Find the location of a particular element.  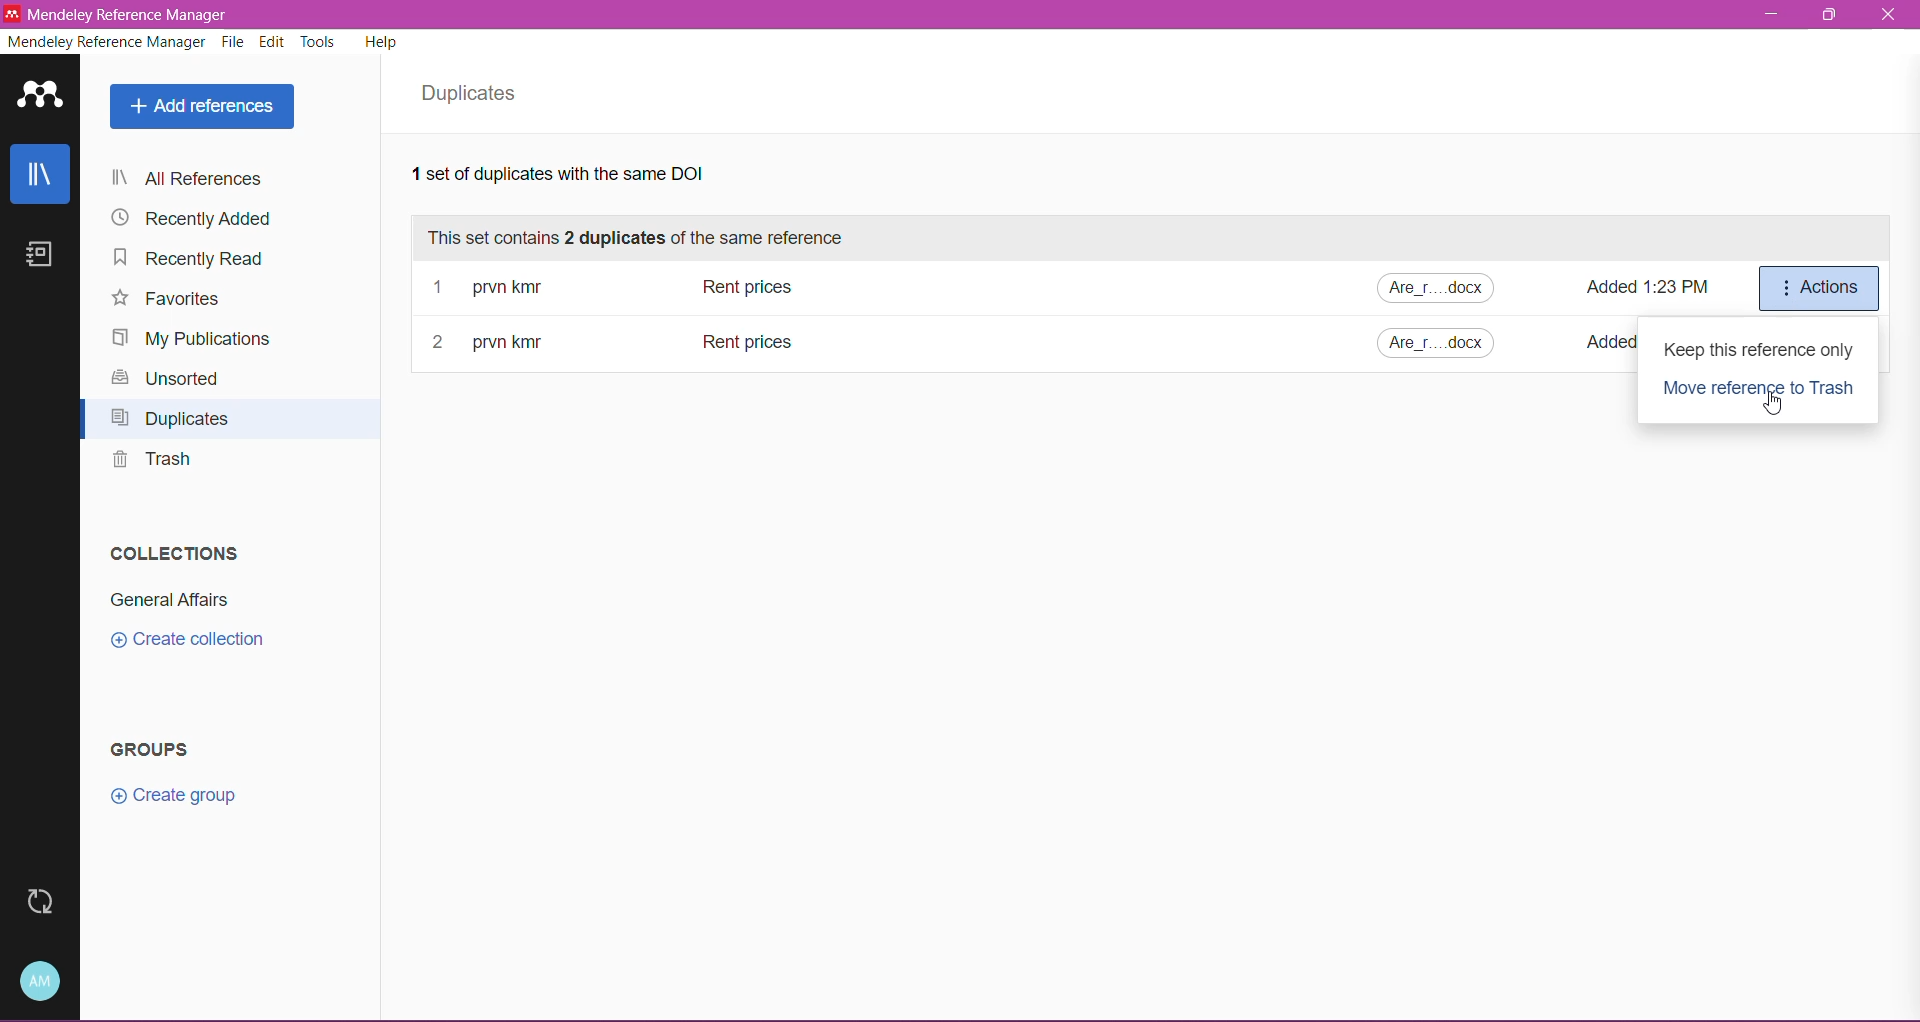

Collections is located at coordinates (170, 550).